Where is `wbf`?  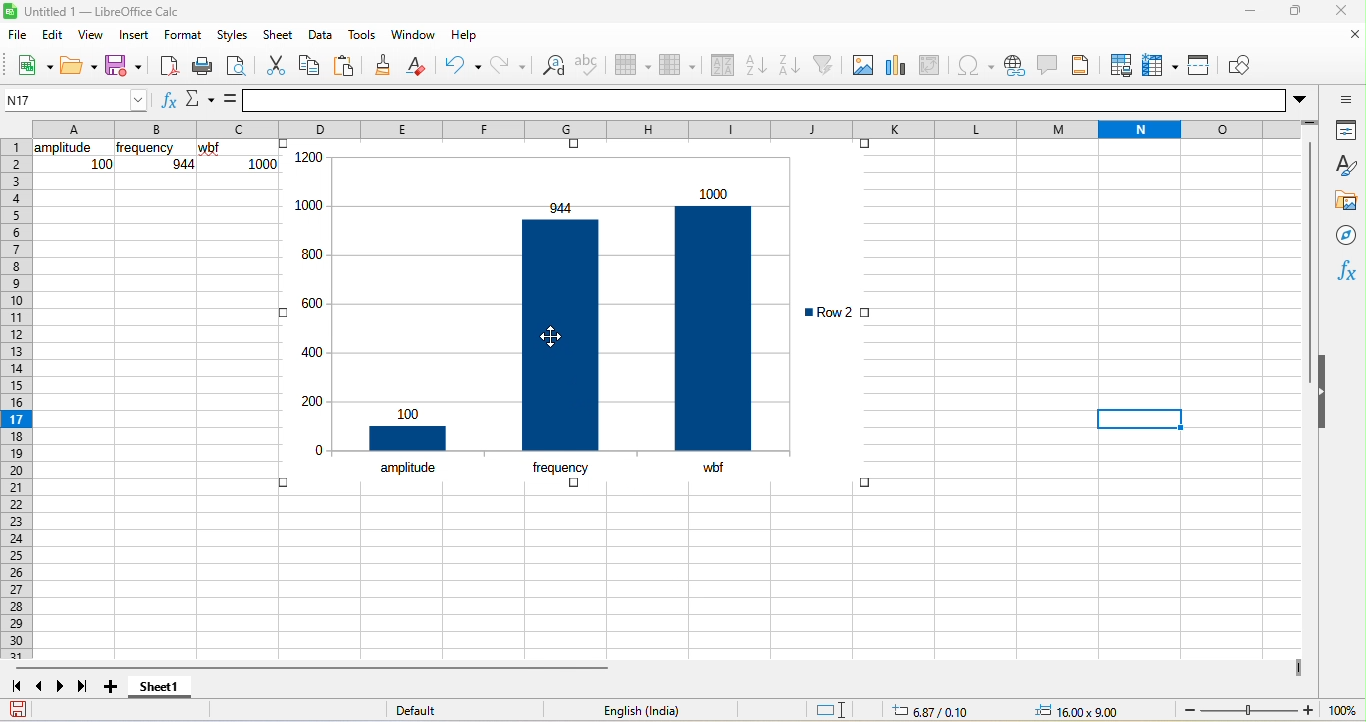 wbf is located at coordinates (214, 149).